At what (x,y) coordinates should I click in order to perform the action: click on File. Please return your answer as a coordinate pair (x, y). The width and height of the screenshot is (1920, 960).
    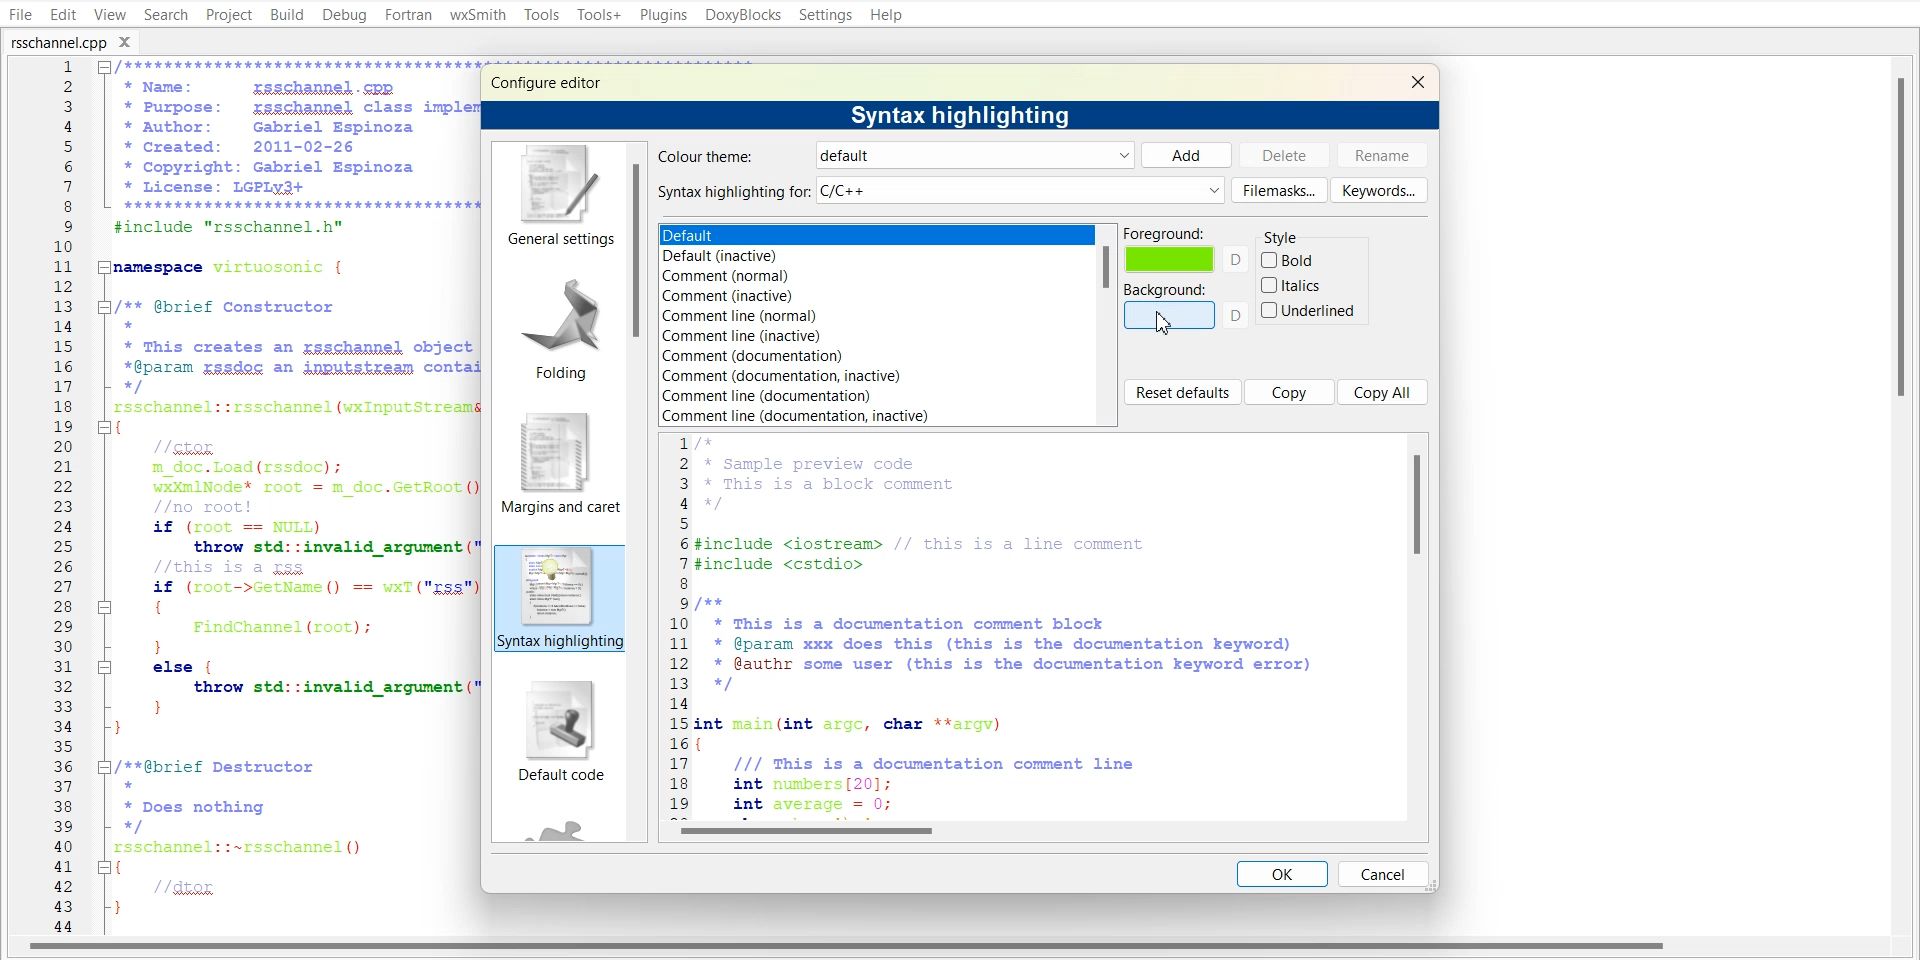
    Looking at the image, I should click on (18, 14).